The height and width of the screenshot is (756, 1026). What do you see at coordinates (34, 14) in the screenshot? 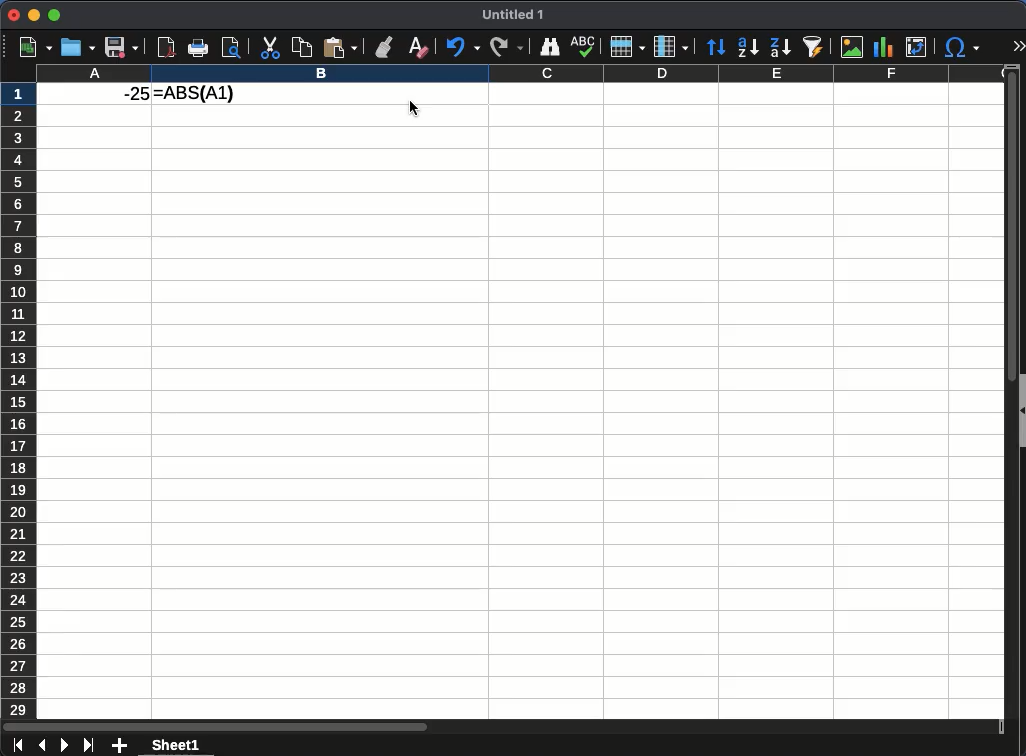
I see `minimize` at bounding box center [34, 14].